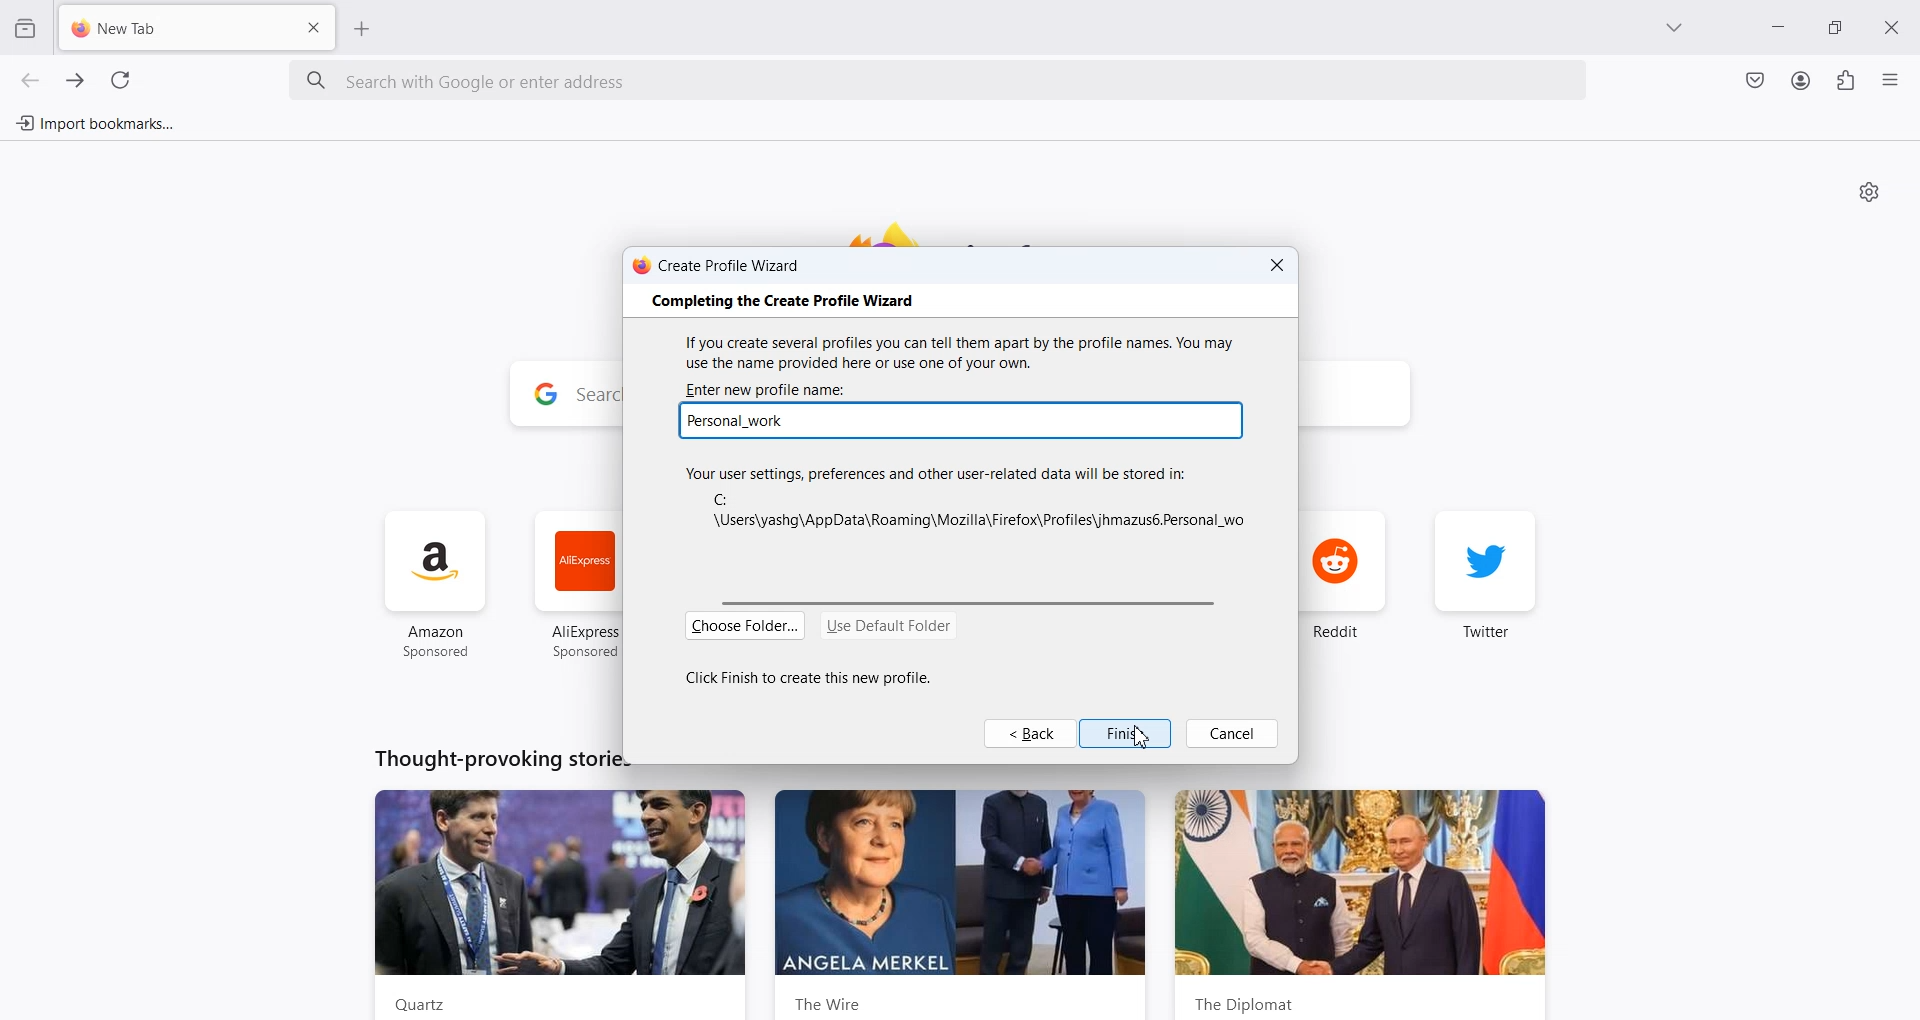  I want to click on Personalize new tab , so click(1869, 191).